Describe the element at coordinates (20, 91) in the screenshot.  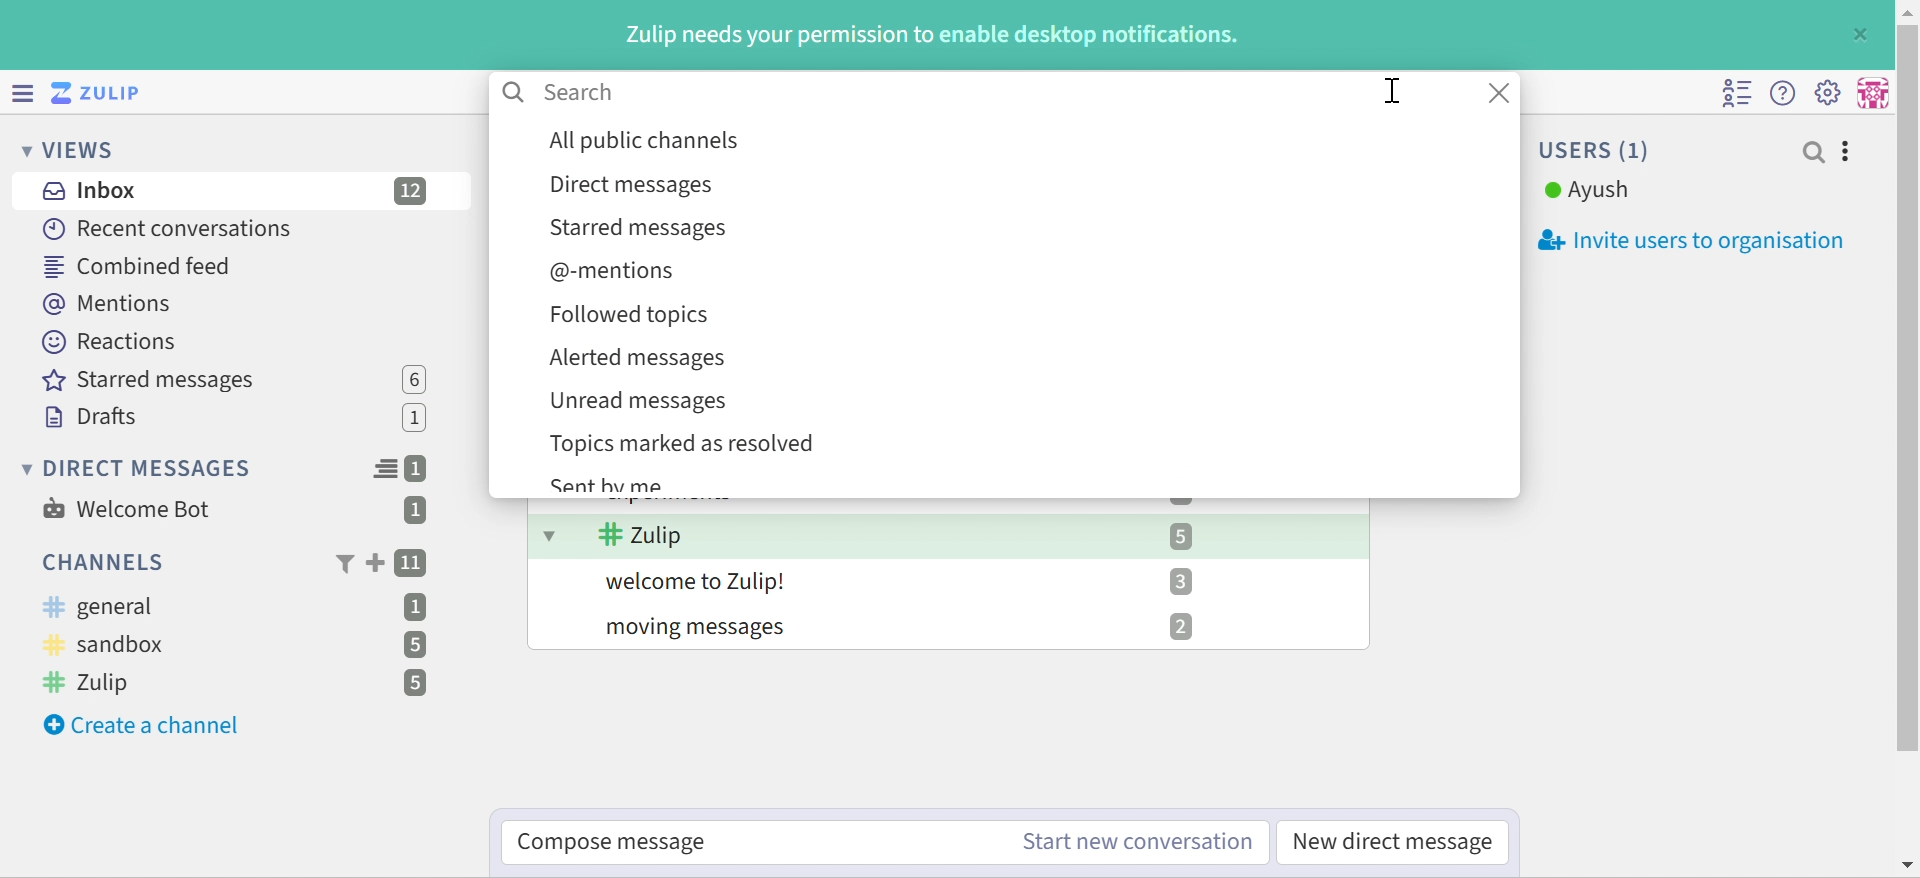
I see `Hide left sidebar` at that location.